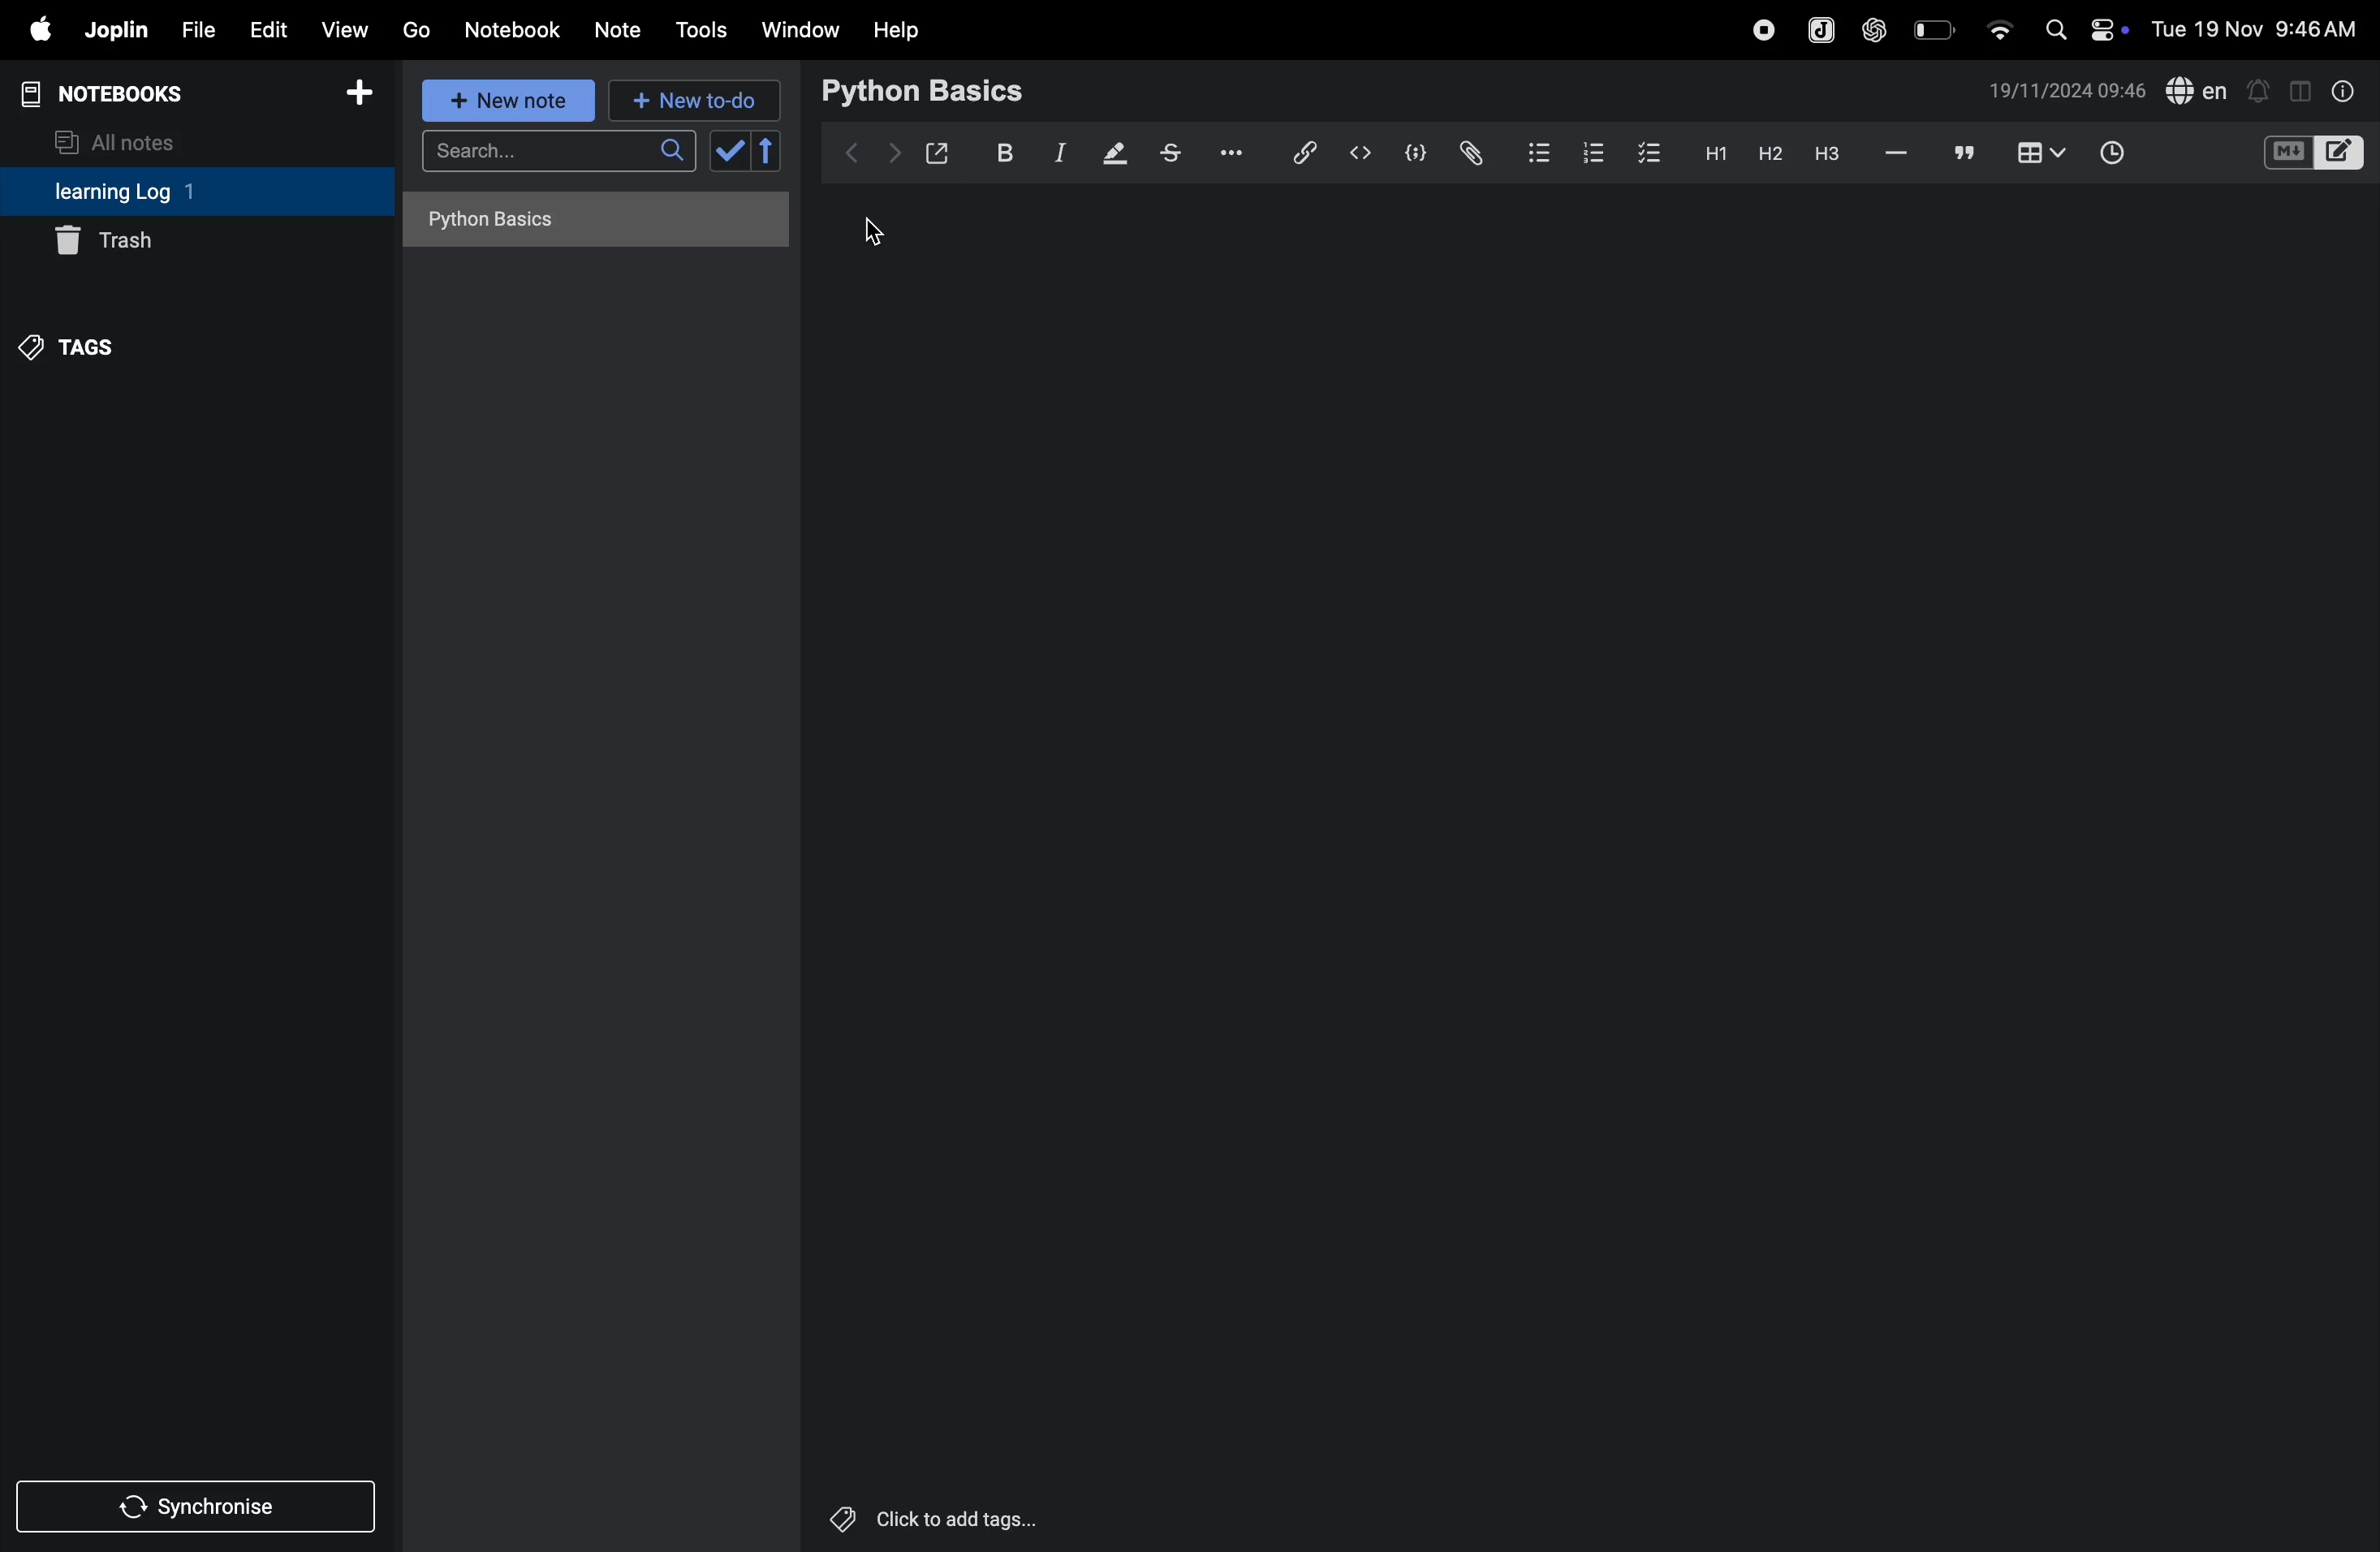 This screenshot has height=1552, width=2380. Describe the element at coordinates (1897, 154) in the screenshot. I see `hifen` at that location.